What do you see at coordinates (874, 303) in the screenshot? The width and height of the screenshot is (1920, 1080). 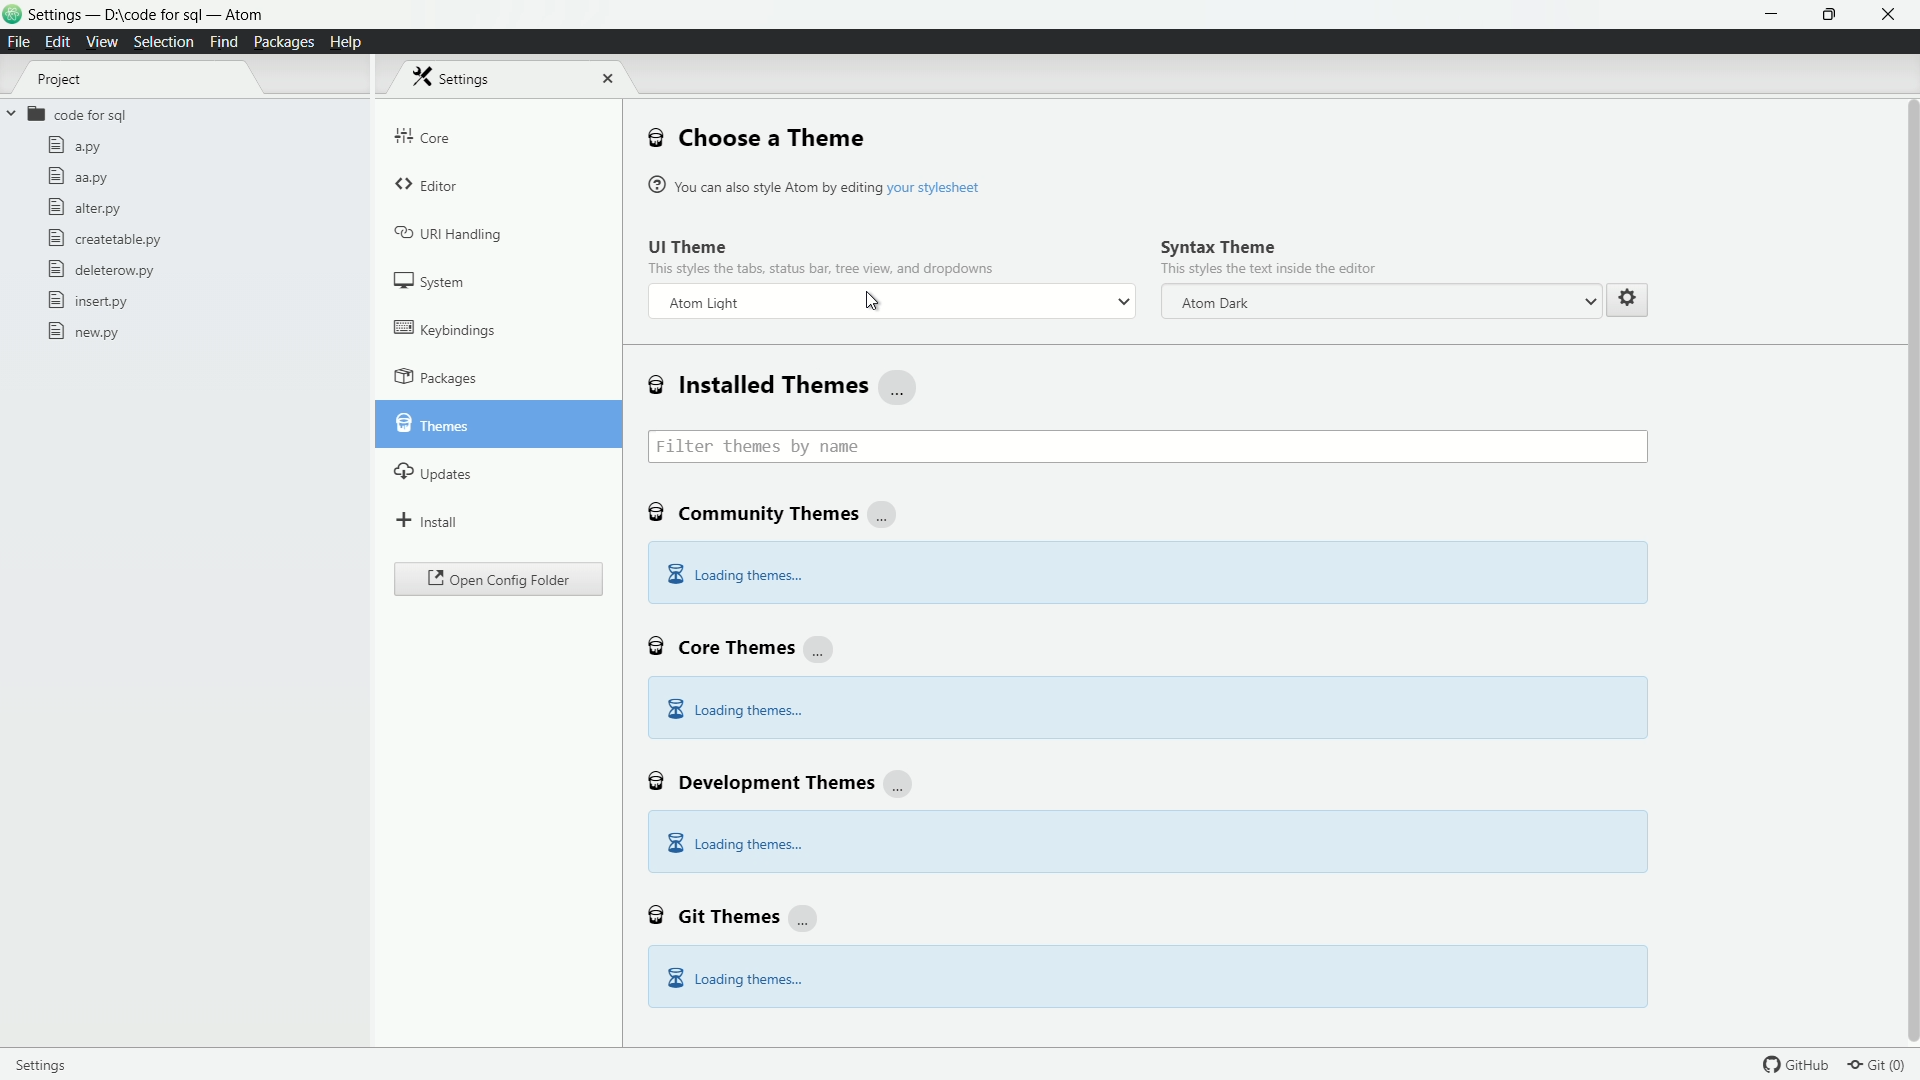 I see `cursor` at bounding box center [874, 303].